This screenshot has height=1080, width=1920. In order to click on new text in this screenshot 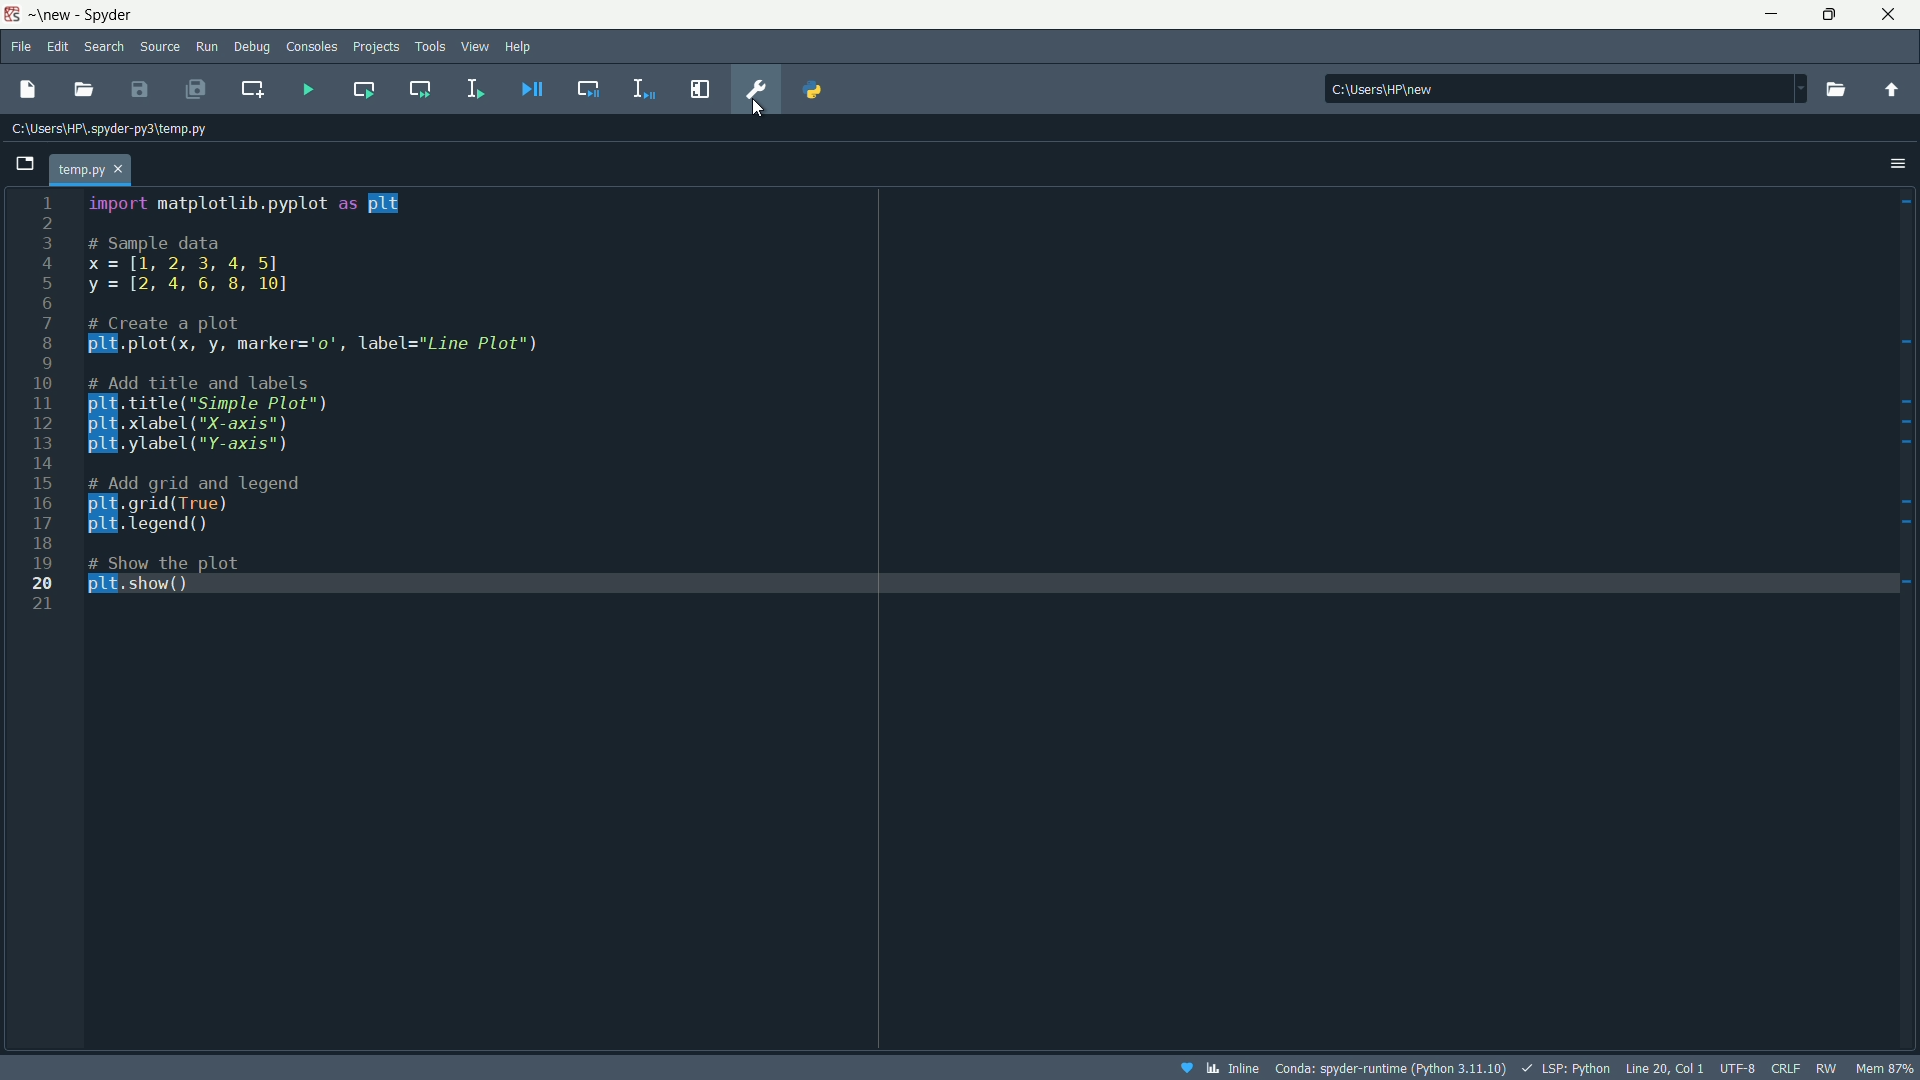, I will do `click(30, 87)`.